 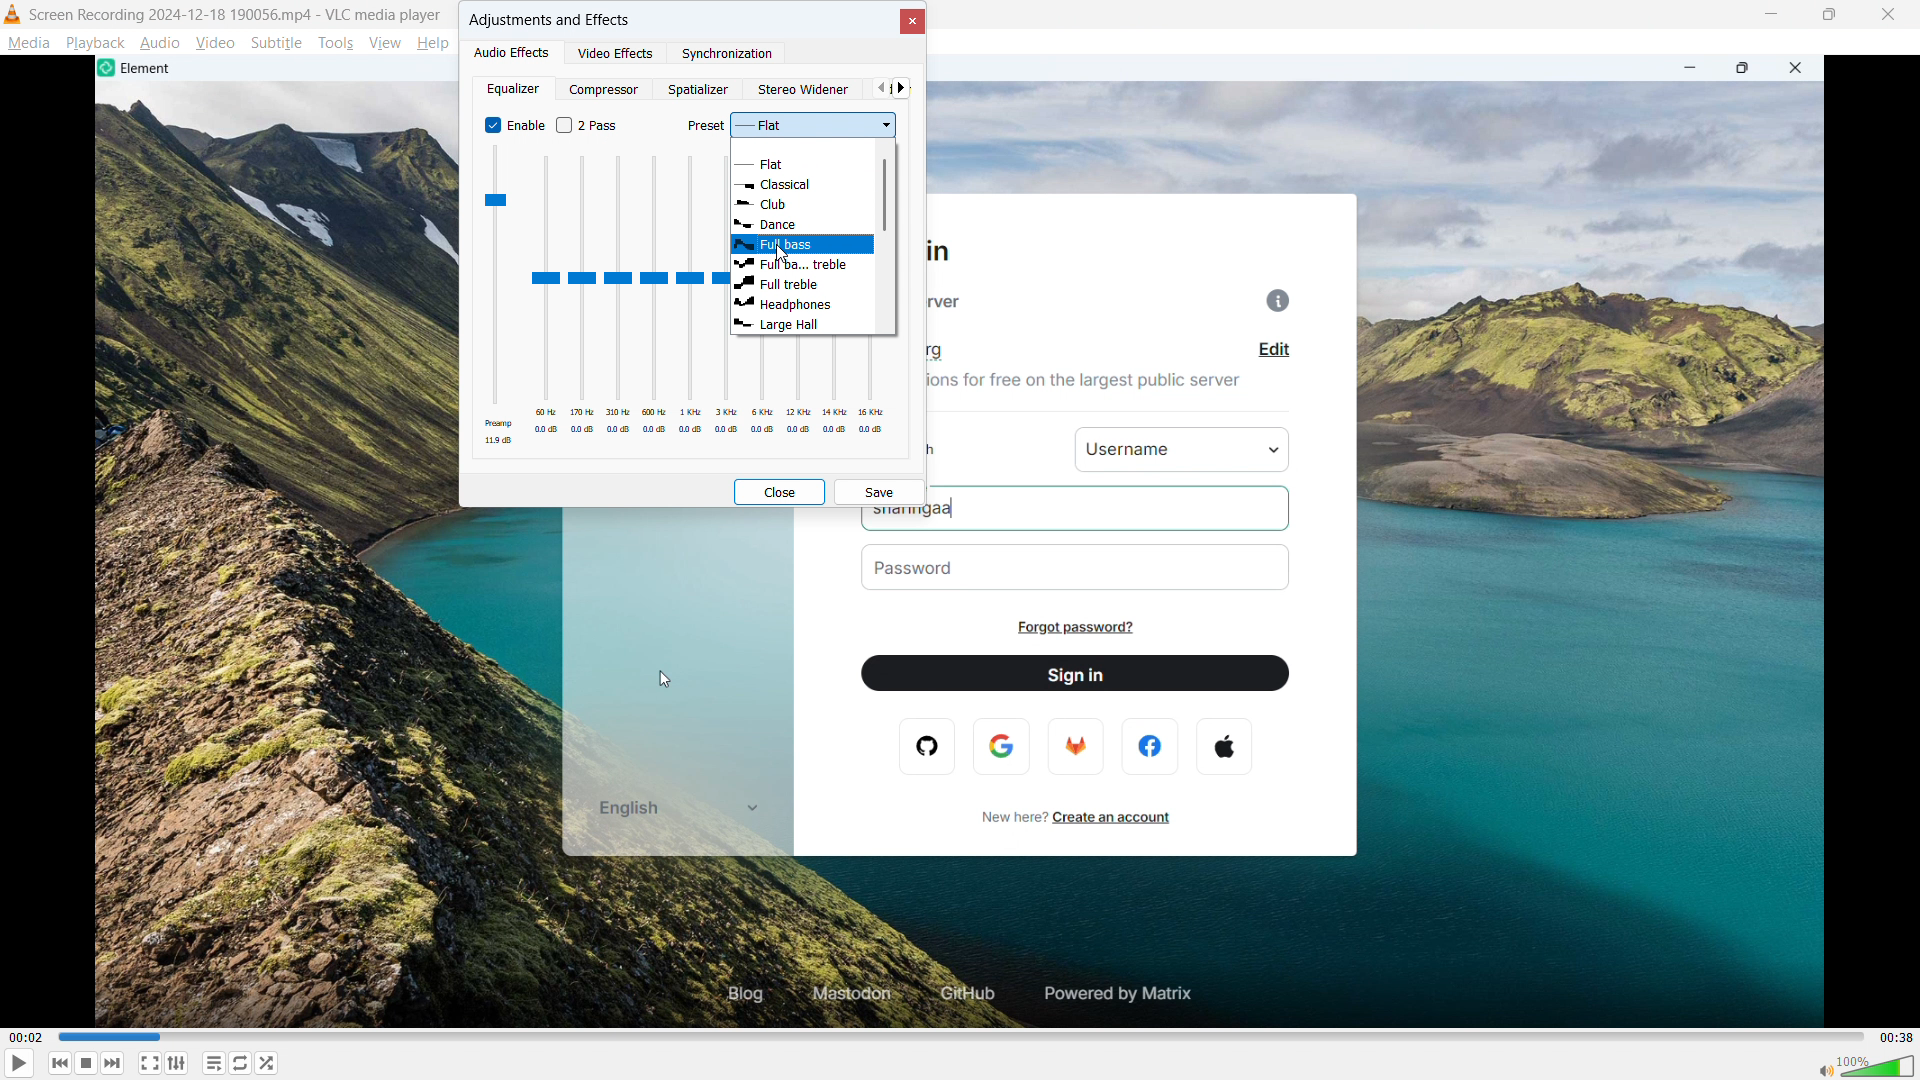 What do you see at coordinates (161, 42) in the screenshot?
I see `Audio ` at bounding box center [161, 42].